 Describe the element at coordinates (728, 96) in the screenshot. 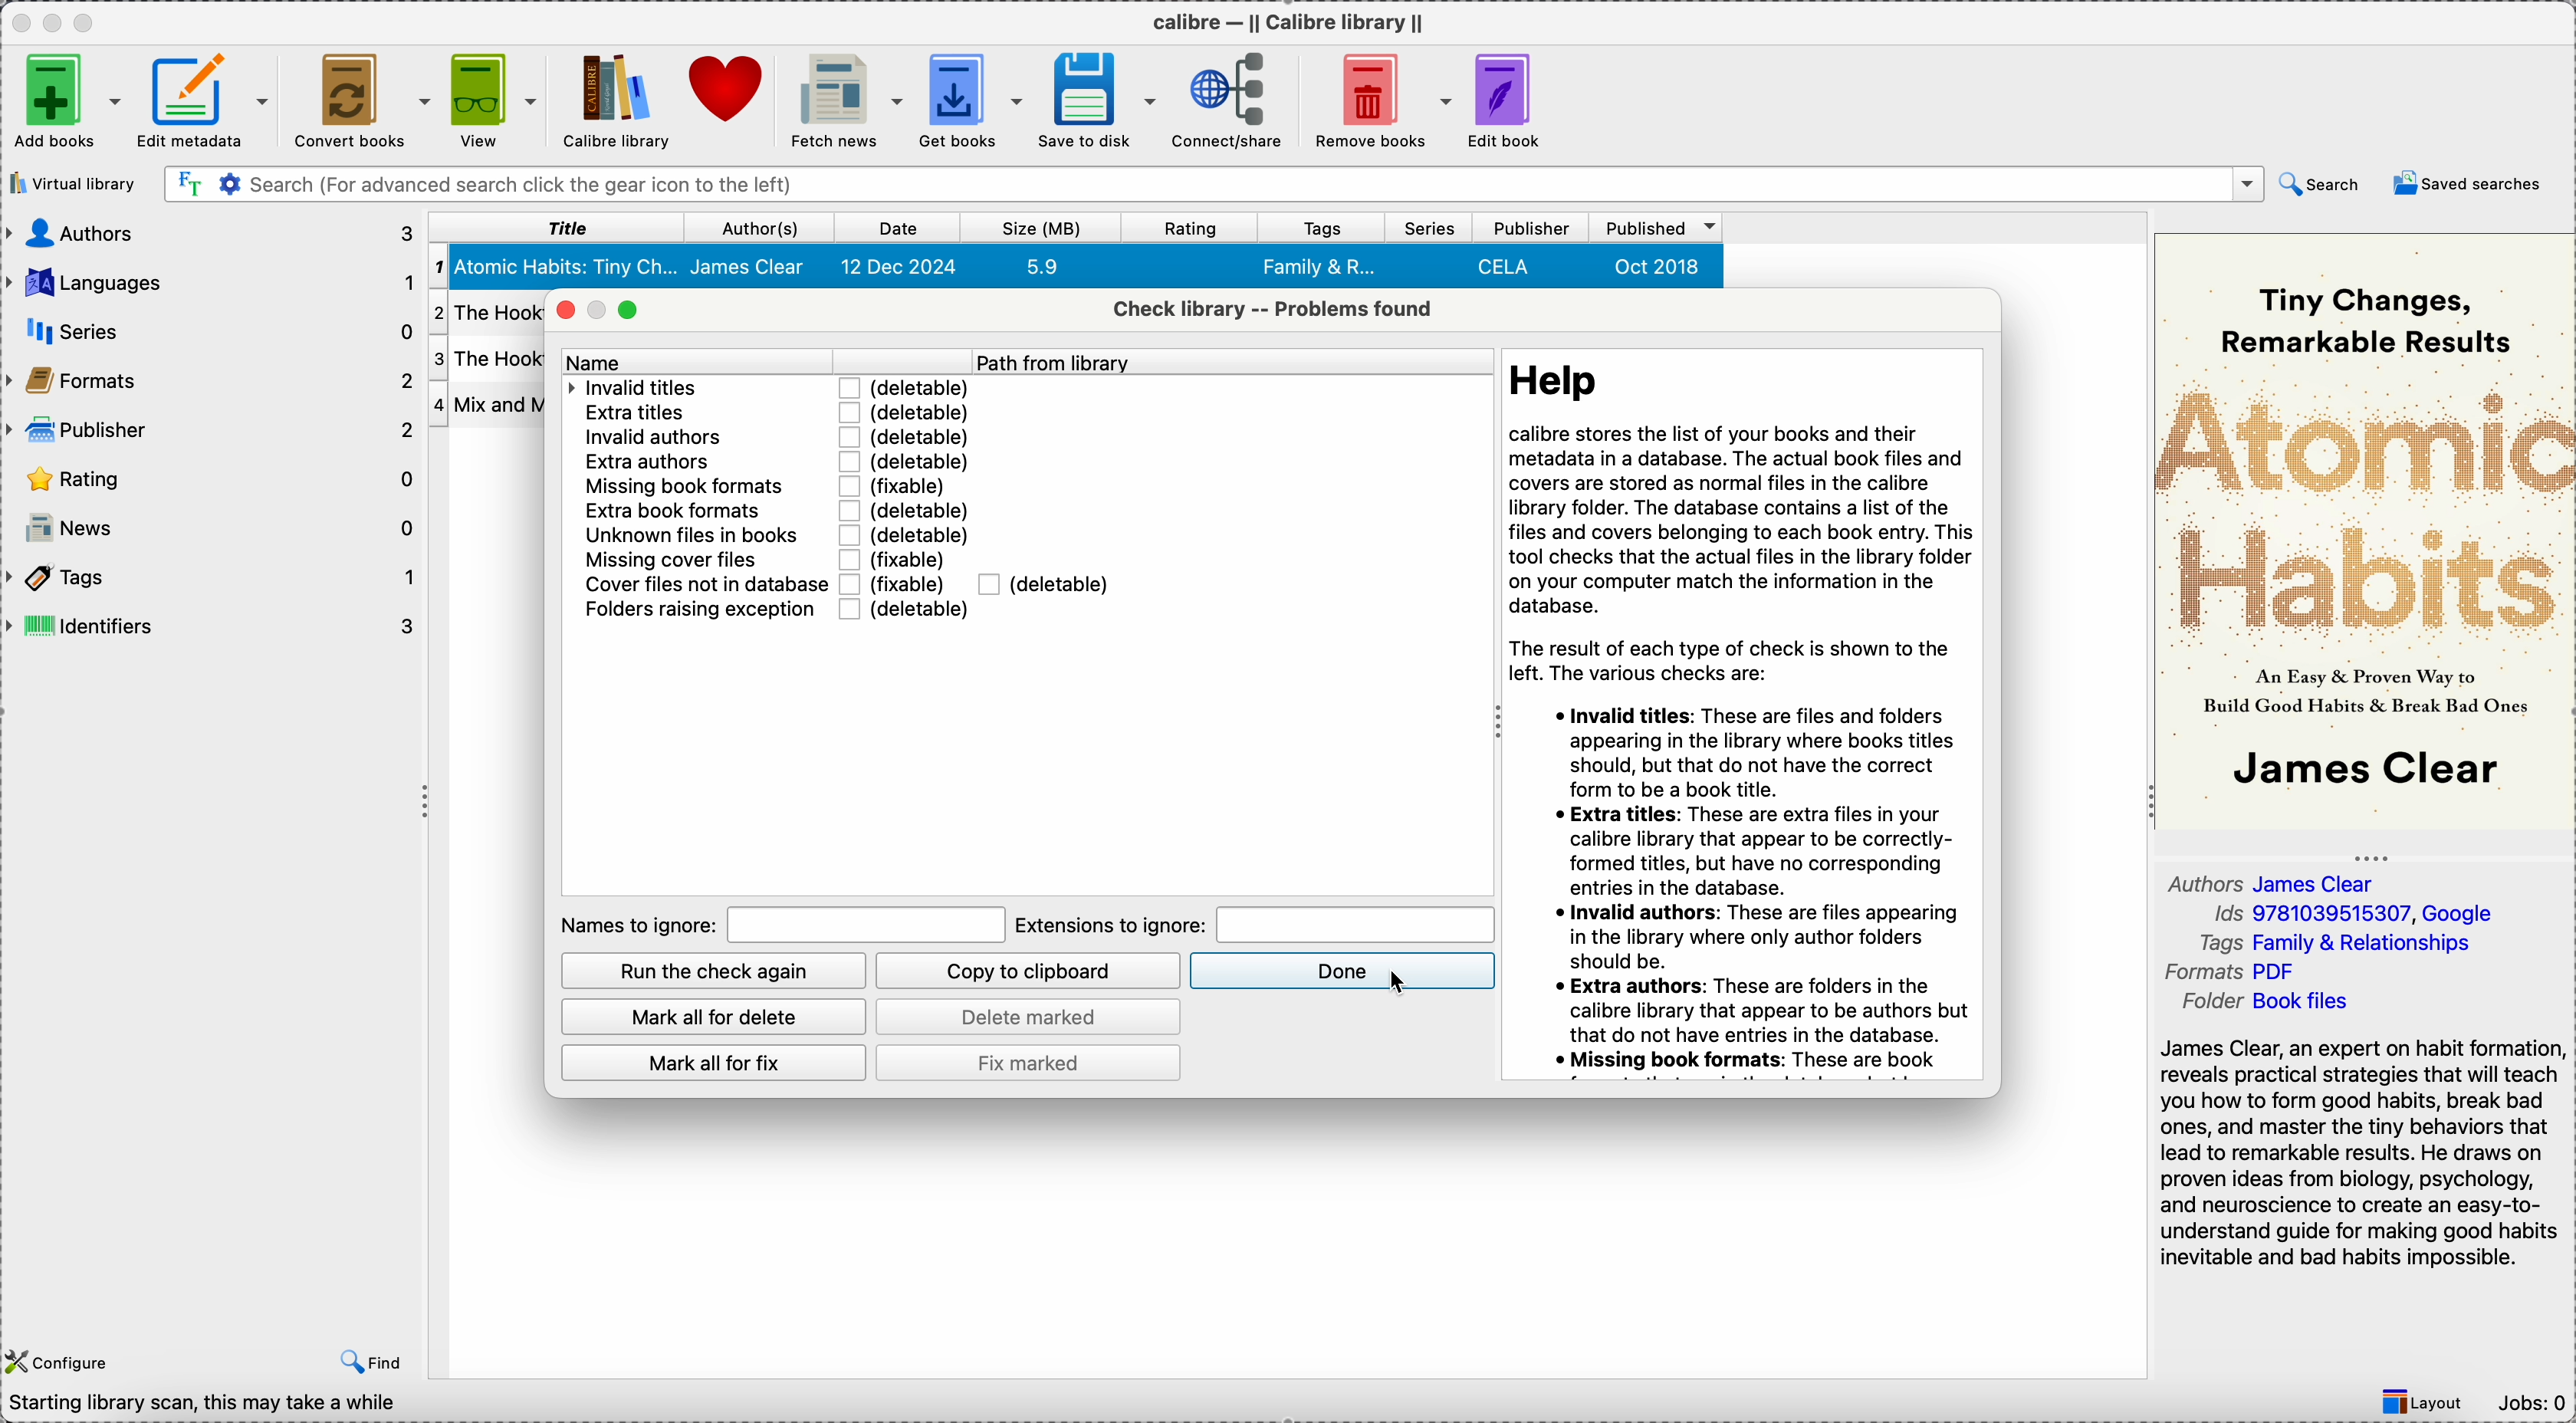

I see `donate` at that location.